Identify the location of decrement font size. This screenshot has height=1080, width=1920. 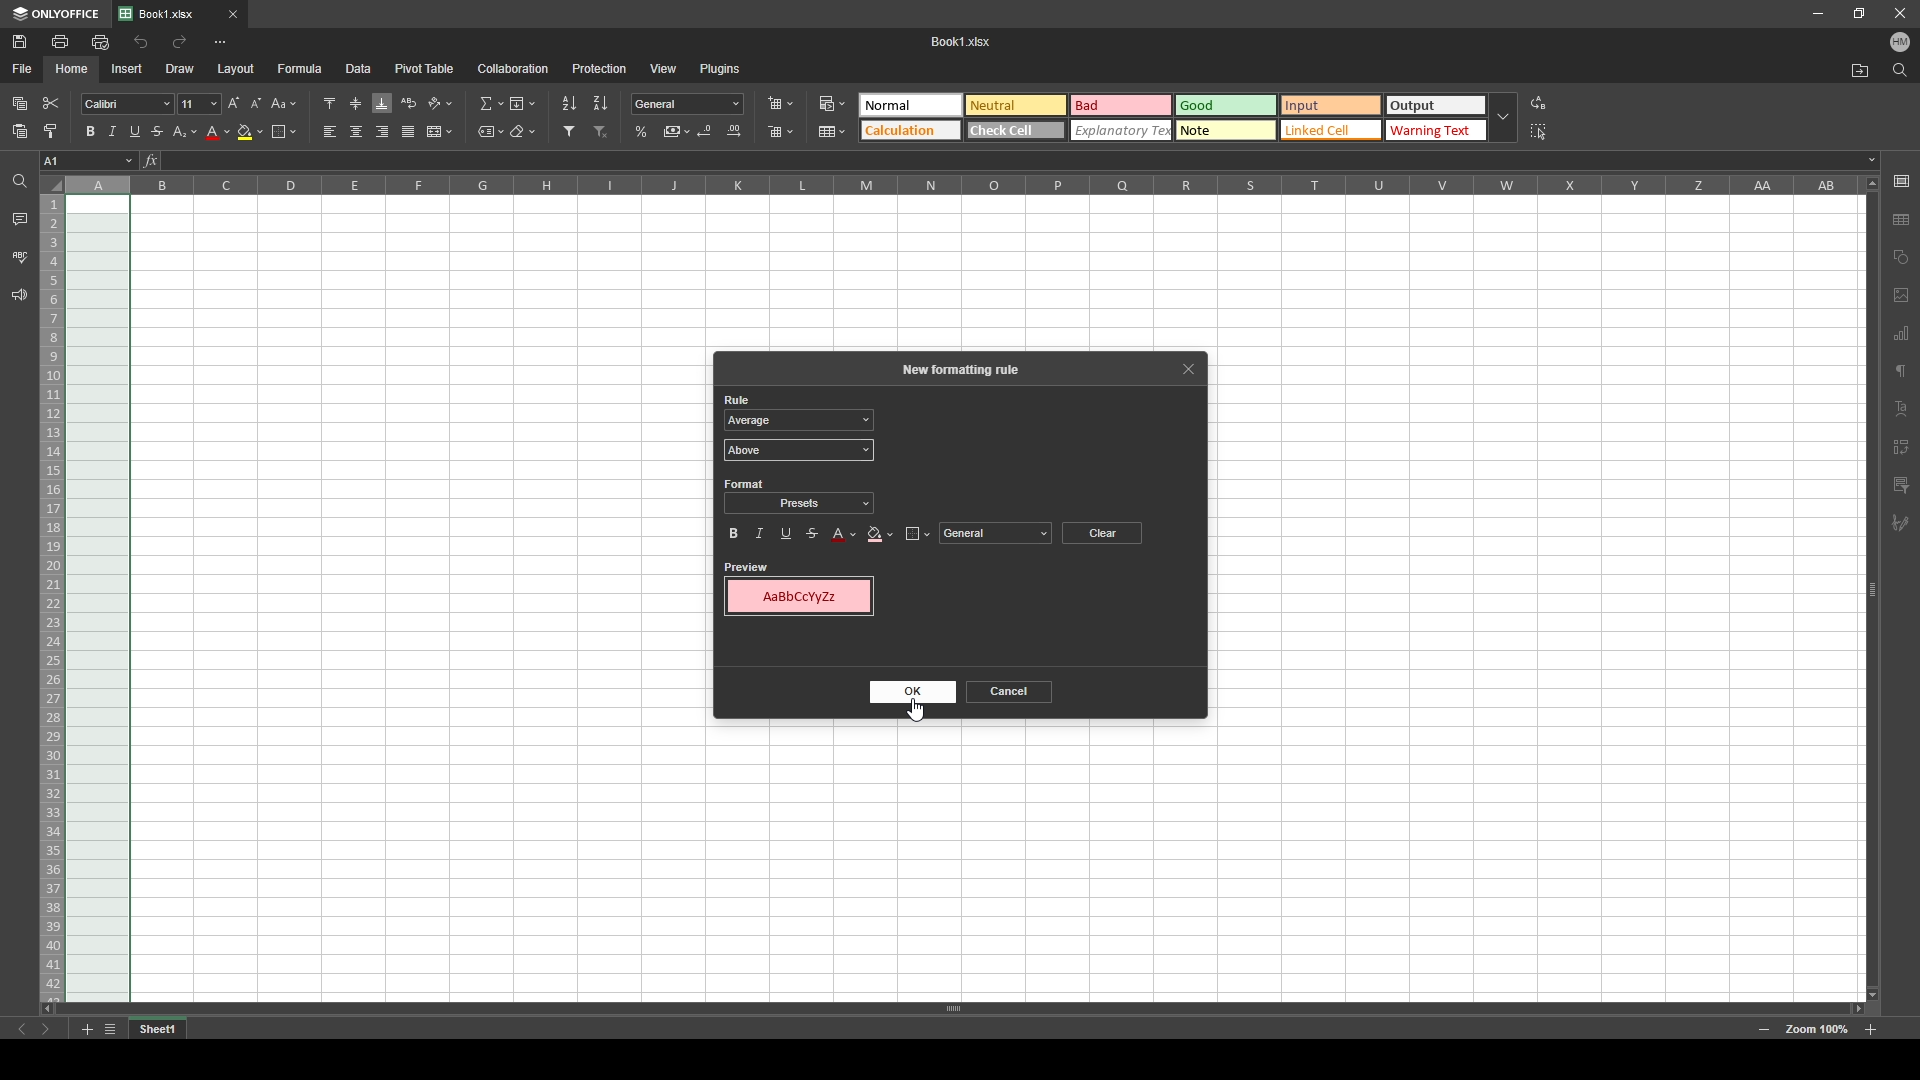
(256, 103).